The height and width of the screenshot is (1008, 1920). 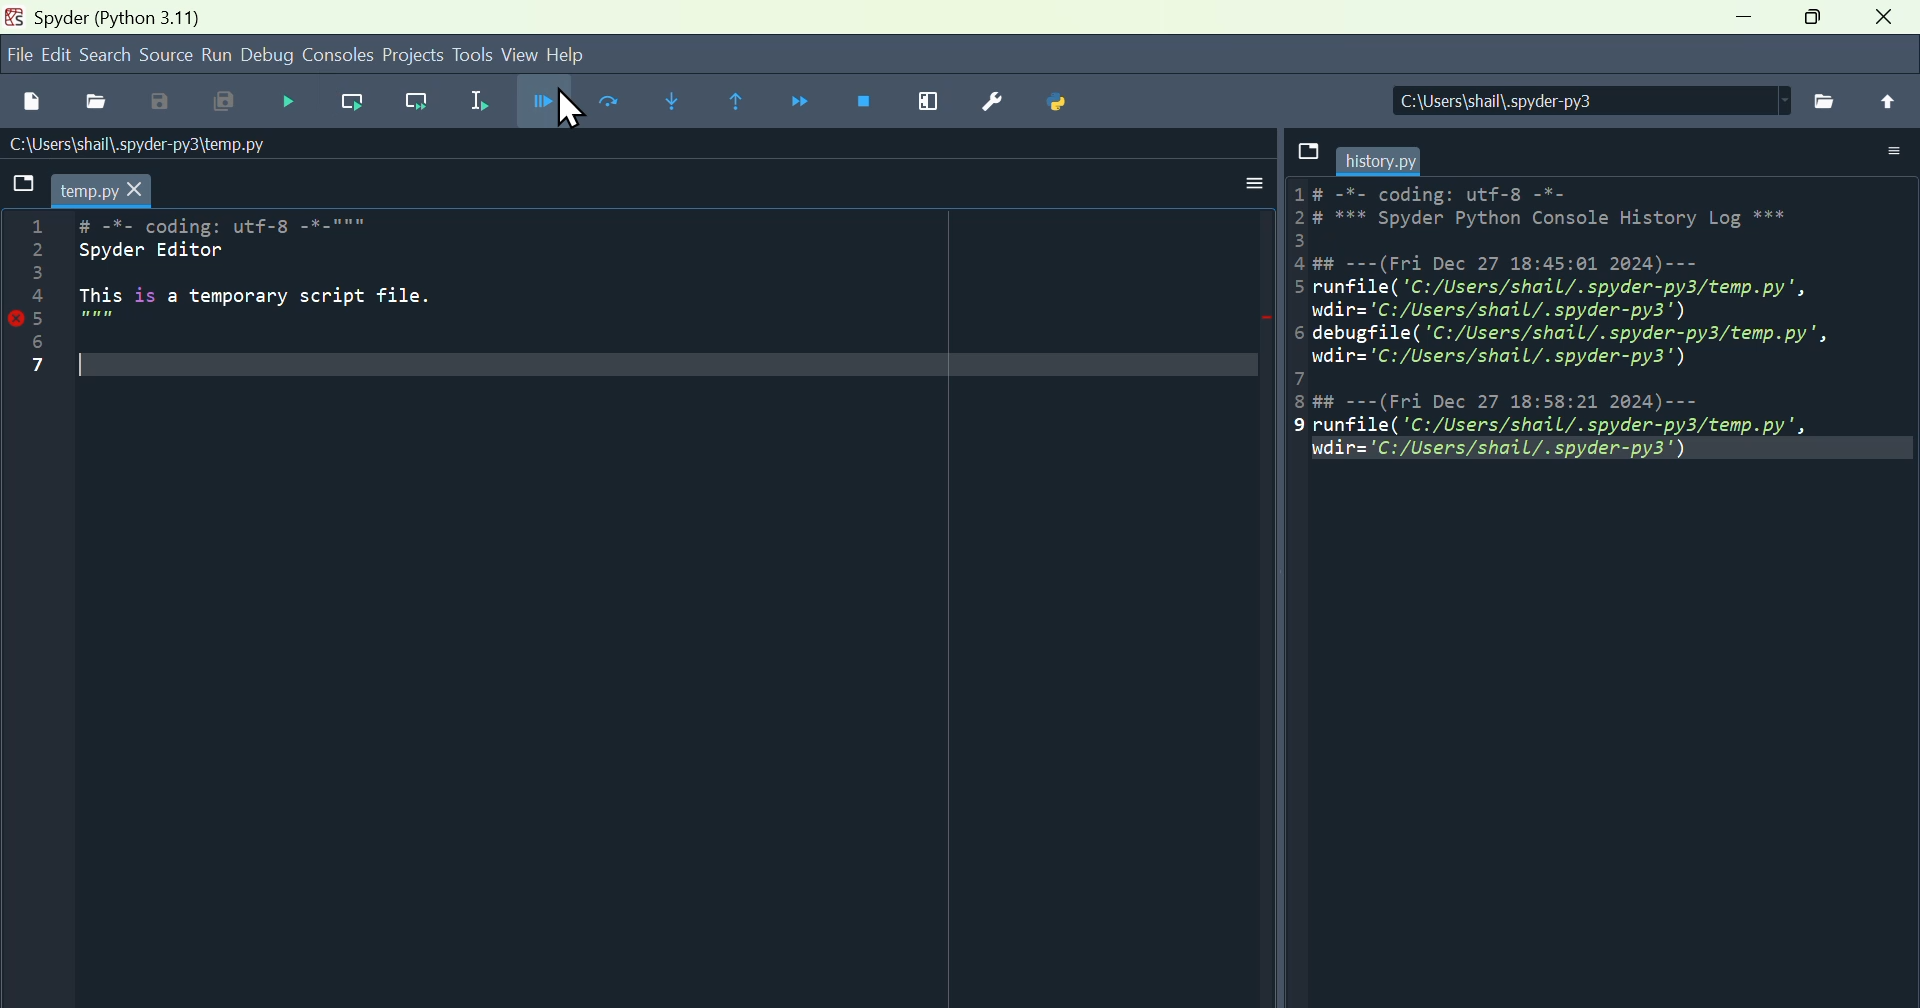 What do you see at coordinates (937, 103) in the screenshot?
I see `Maximise current window` at bounding box center [937, 103].